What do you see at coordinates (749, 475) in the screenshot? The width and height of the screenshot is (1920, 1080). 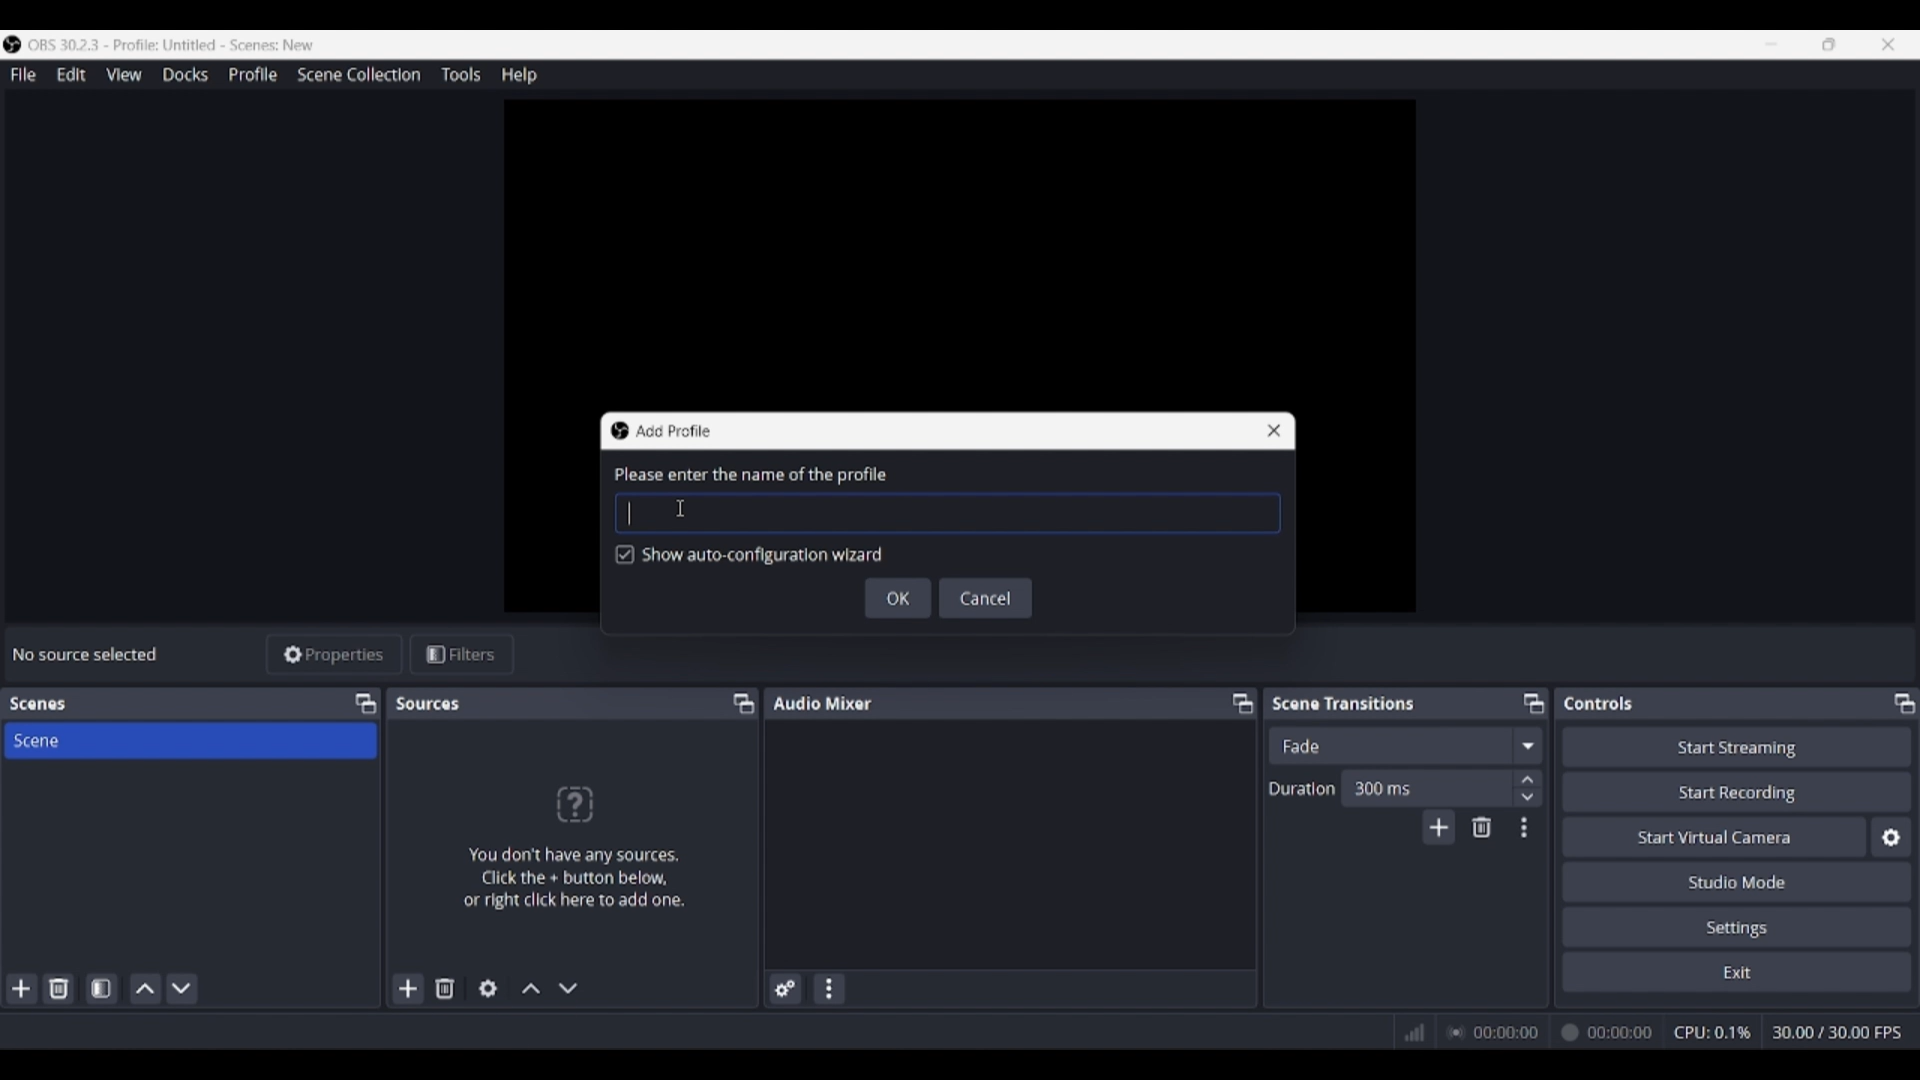 I see `Indicates text box to enter profile name` at bounding box center [749, 475].